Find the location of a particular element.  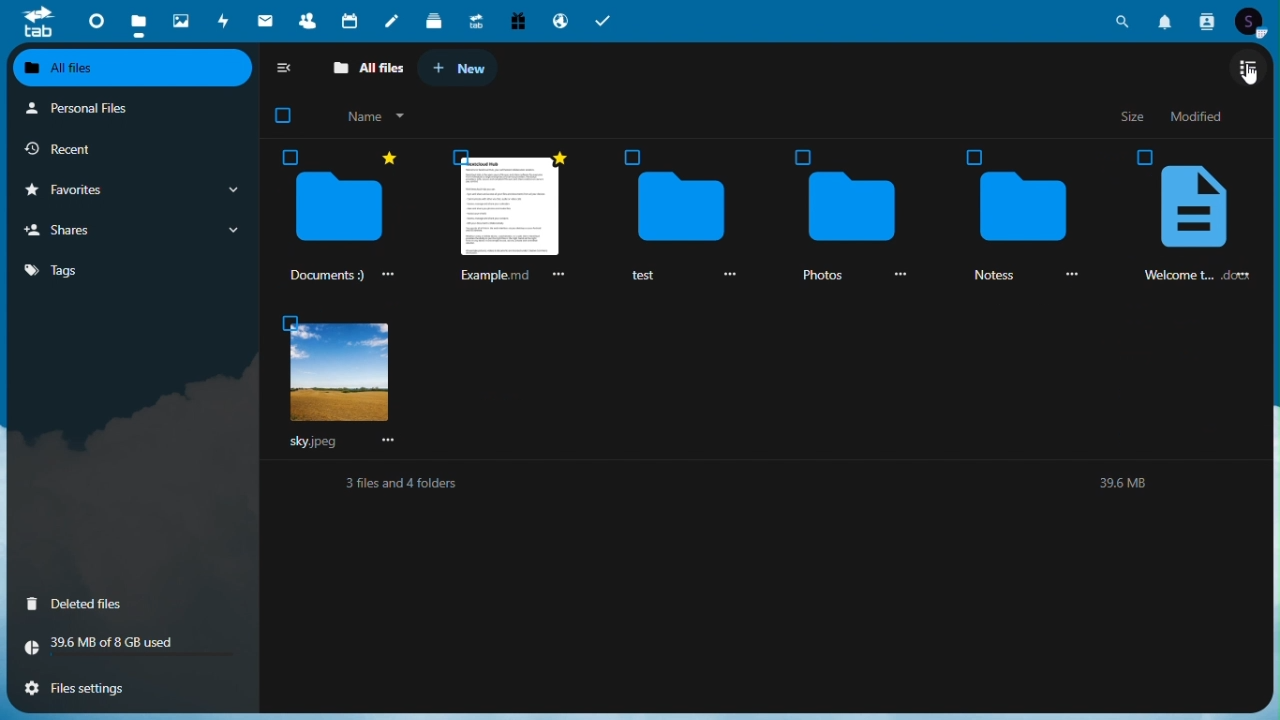

checkbox is located at coordinates (288, 323).